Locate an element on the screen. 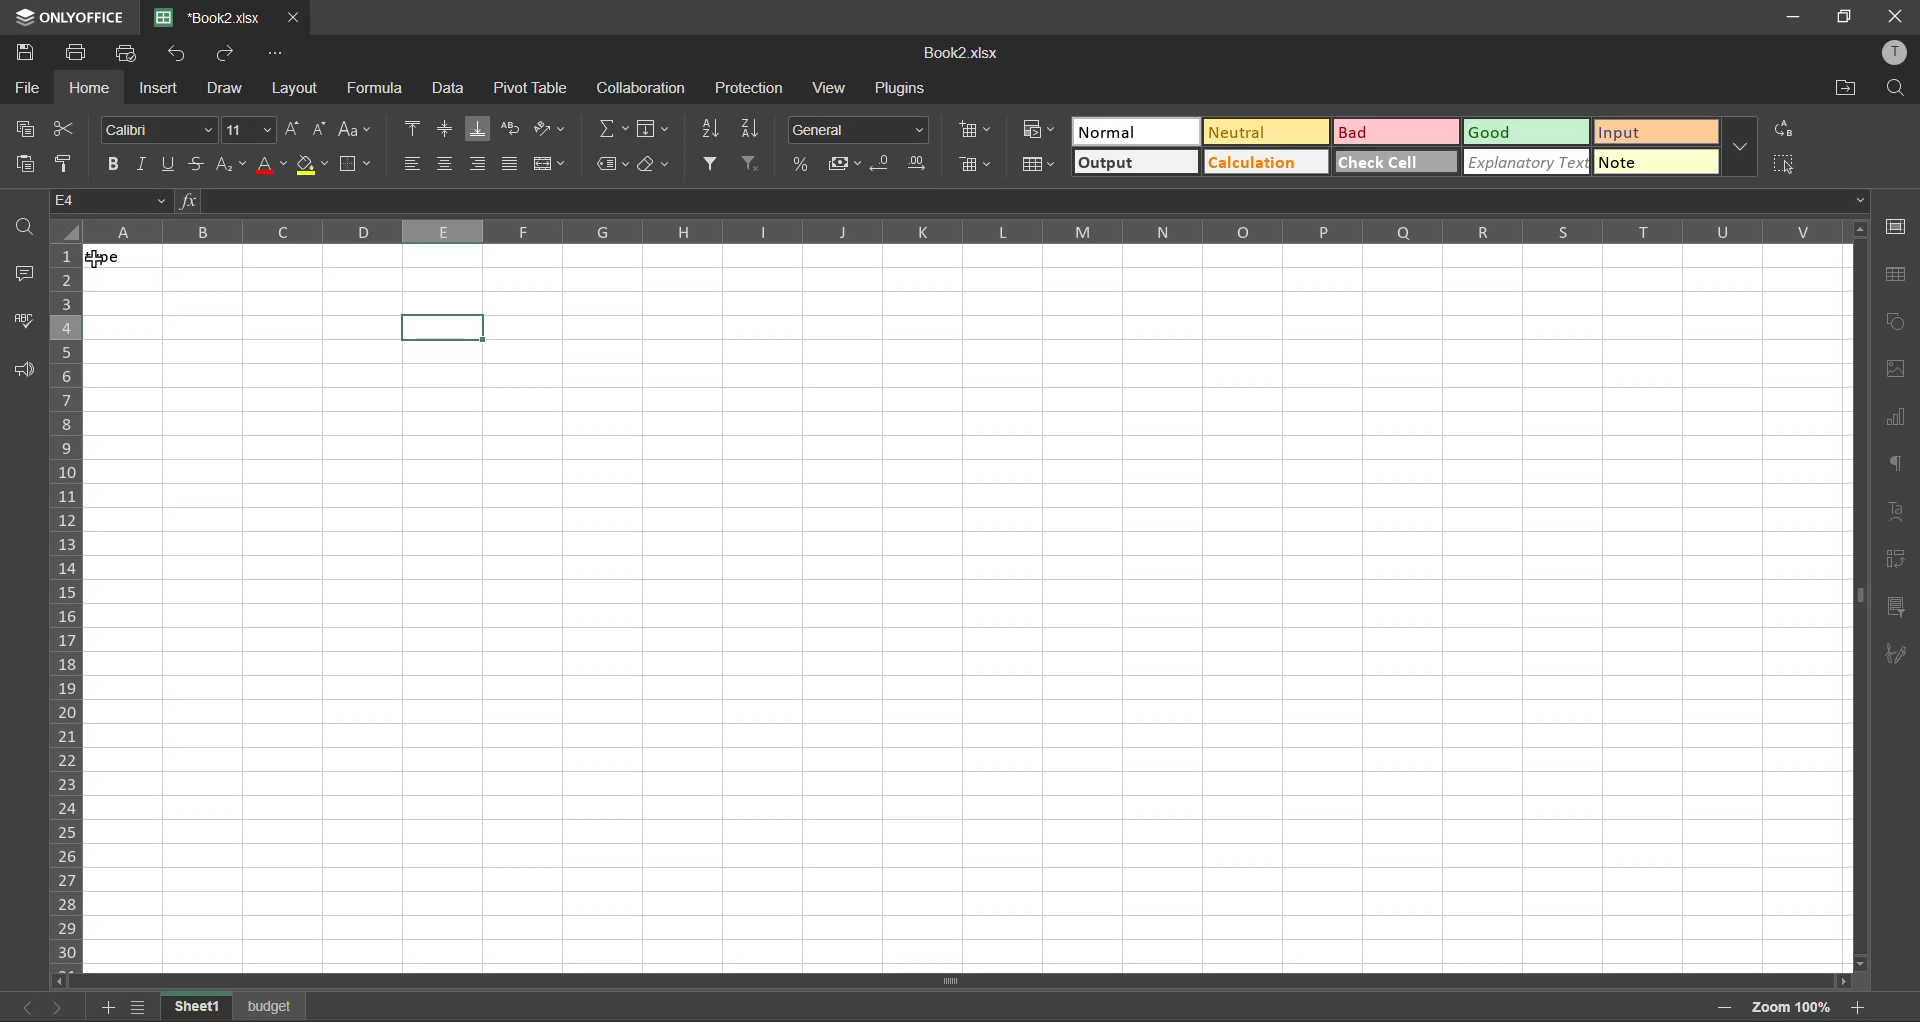 The height and width of the screenshot is (1022, 1920). zoom factor is located at coordinates (1792, 1005).